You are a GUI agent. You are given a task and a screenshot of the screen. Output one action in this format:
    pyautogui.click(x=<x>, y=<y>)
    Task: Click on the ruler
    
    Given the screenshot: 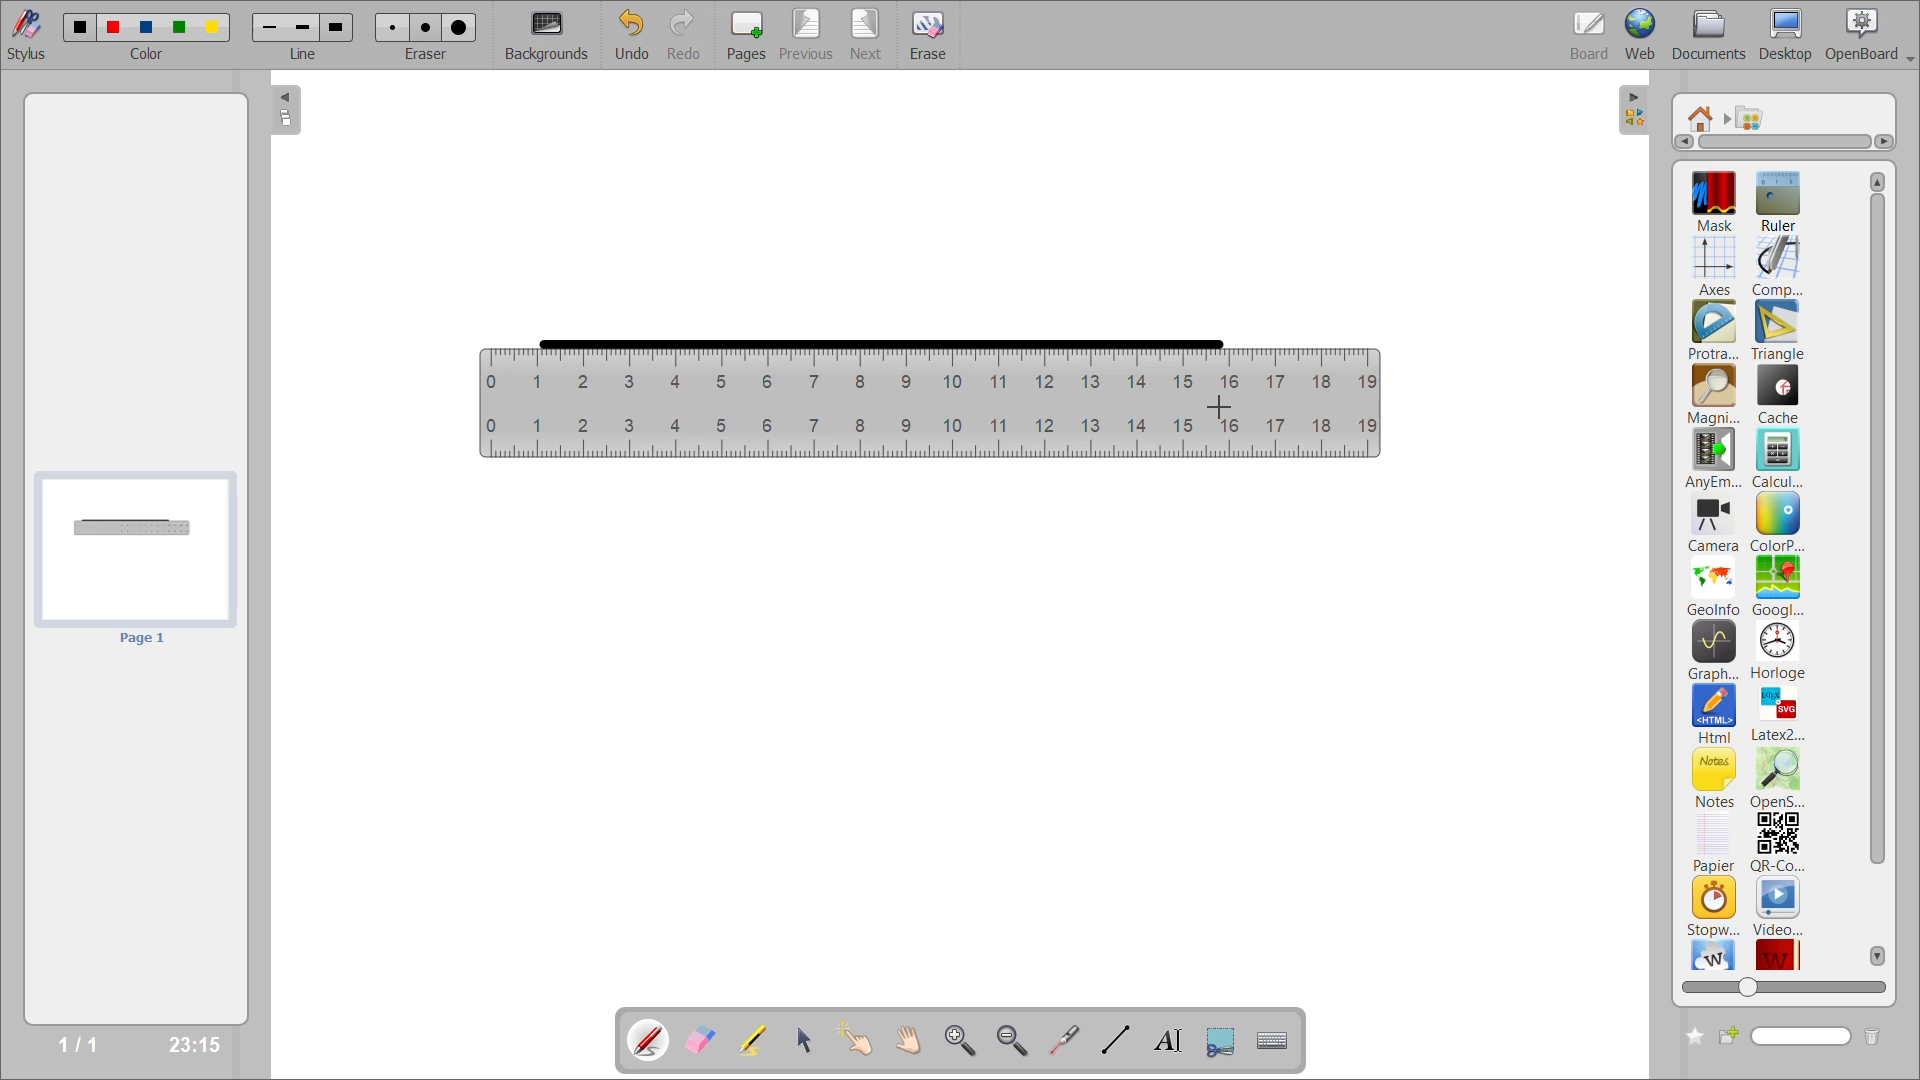 What is the action you would take?
    pyautogui.click(x=936, y=406)
    